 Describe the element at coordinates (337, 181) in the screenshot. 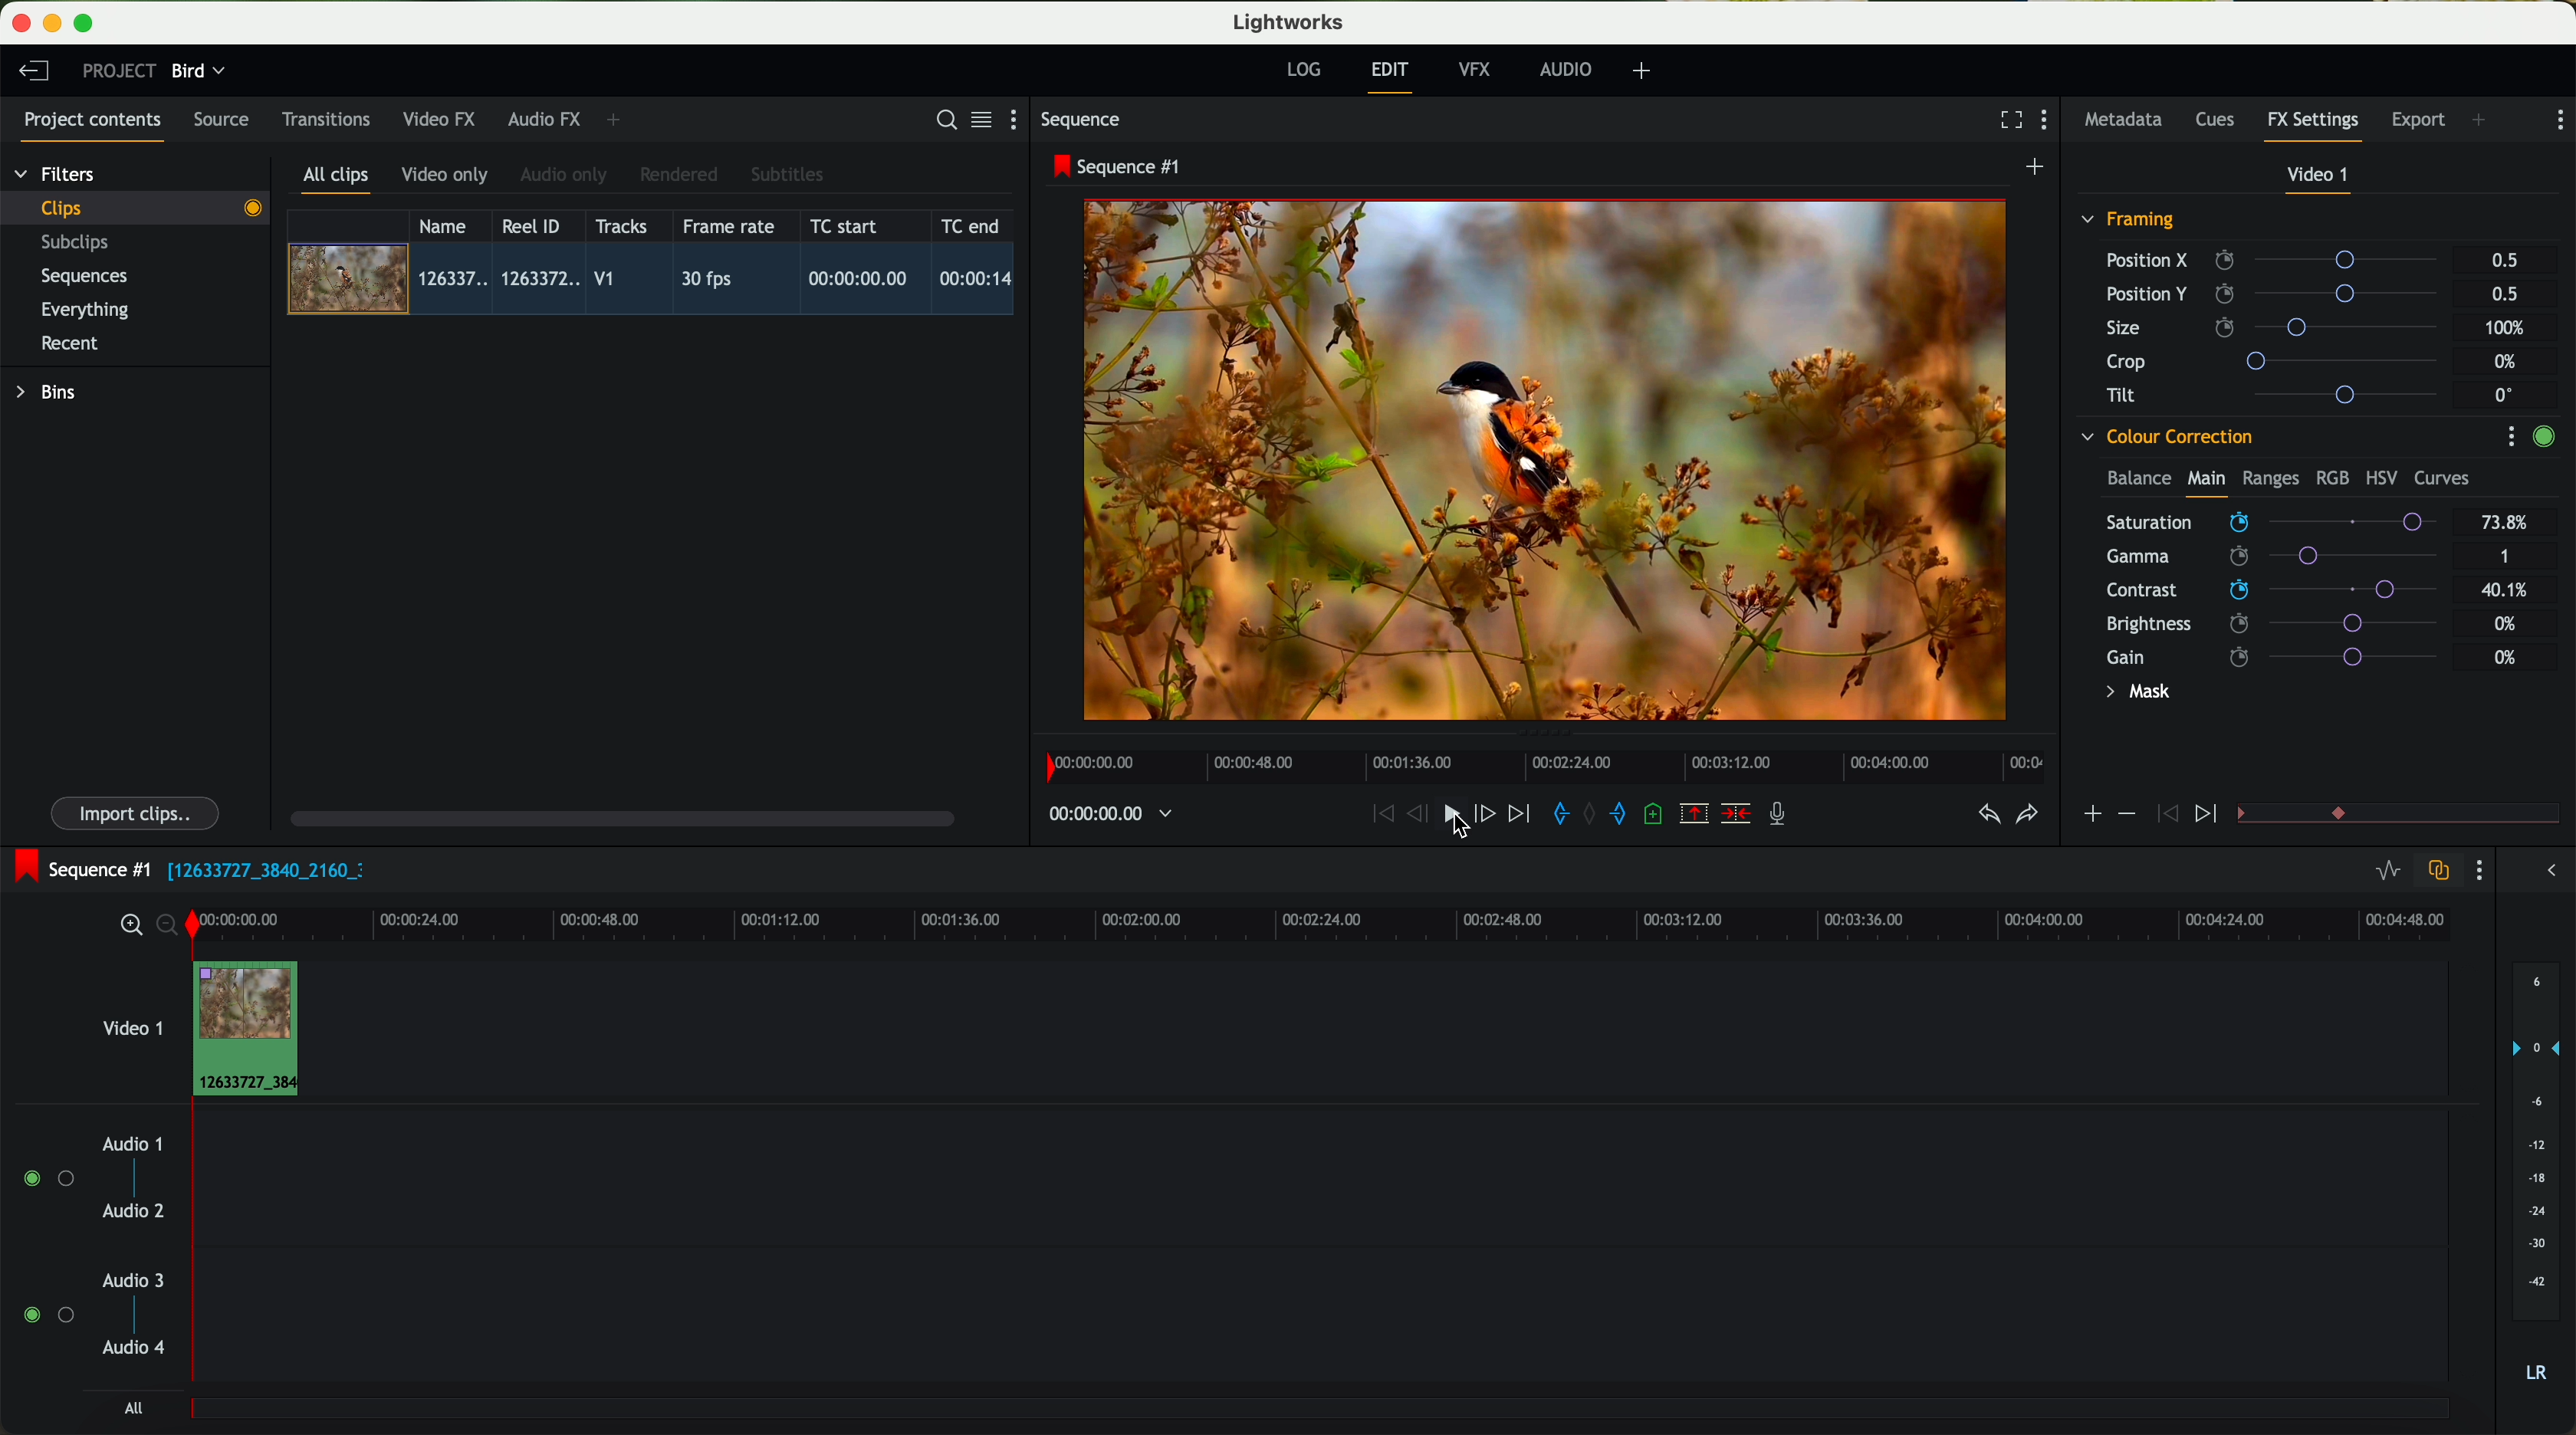

I see `all clips` at that location.